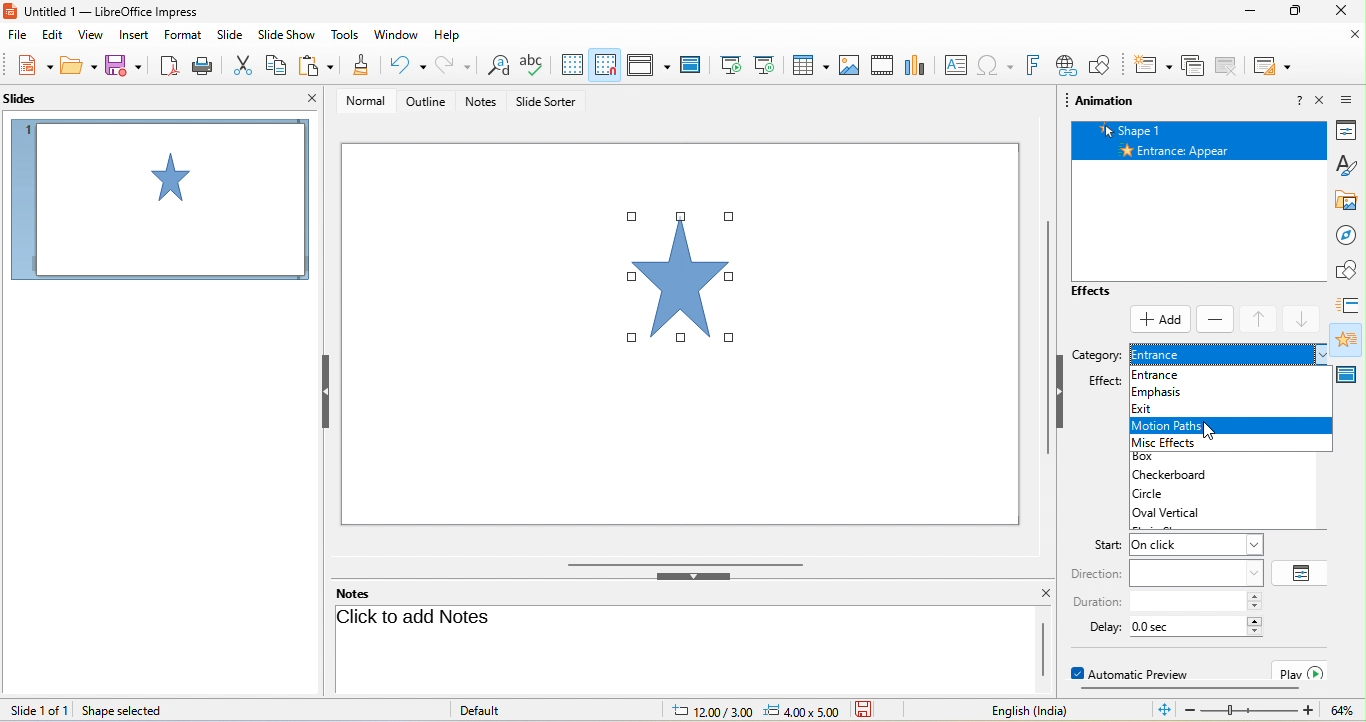 The image size is (1366, 722). What do you see at coordinates (1351, 36) in the screenshot?
I see `close` at bounding box center [1351, 36].